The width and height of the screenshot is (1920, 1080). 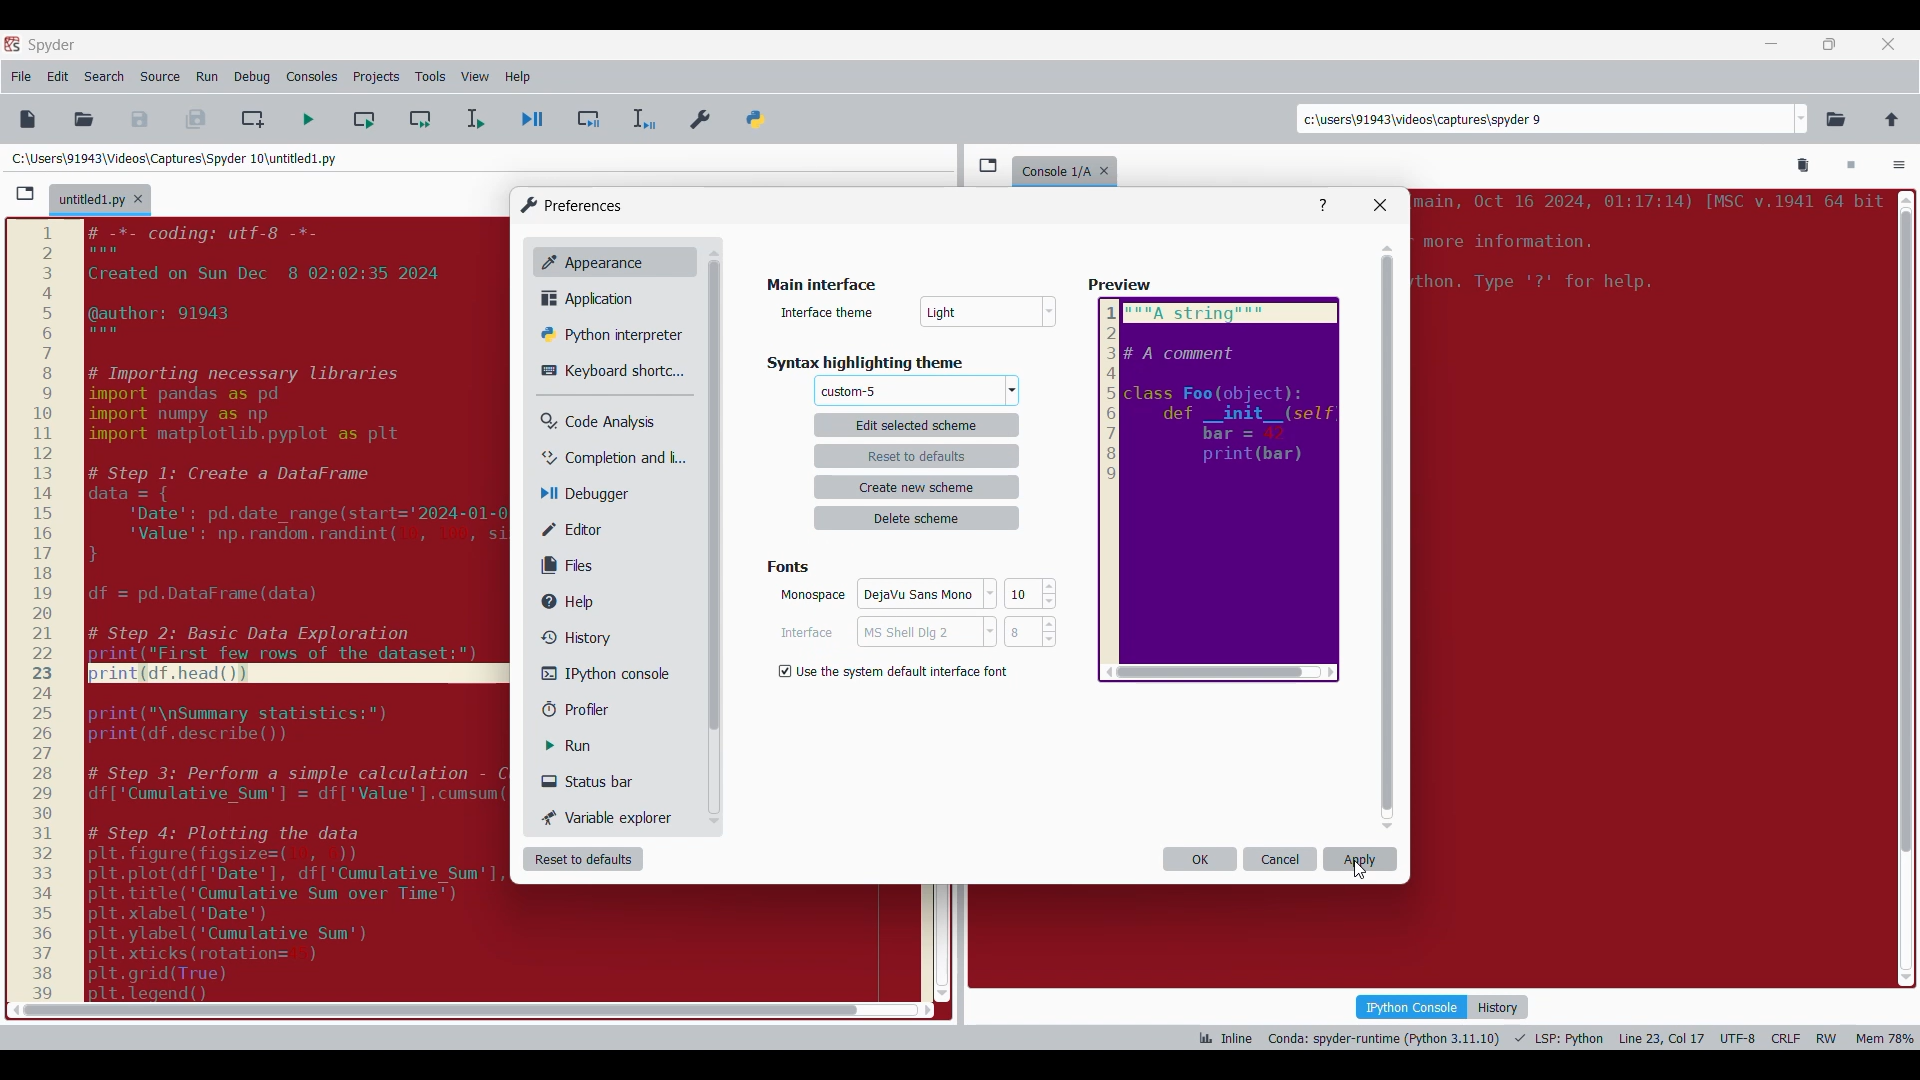 I want to click on View menu, so click(x=475, y=77).